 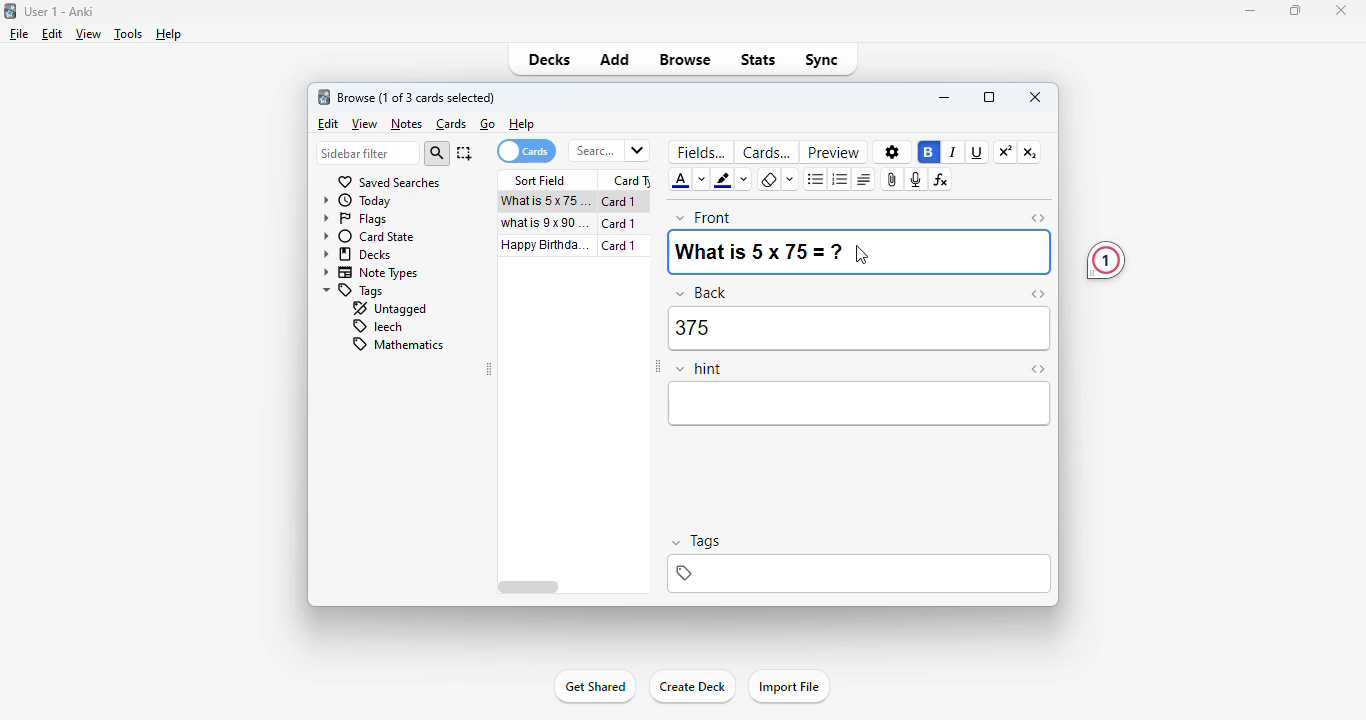 I want to click on browse, so click(x=686, y=59).